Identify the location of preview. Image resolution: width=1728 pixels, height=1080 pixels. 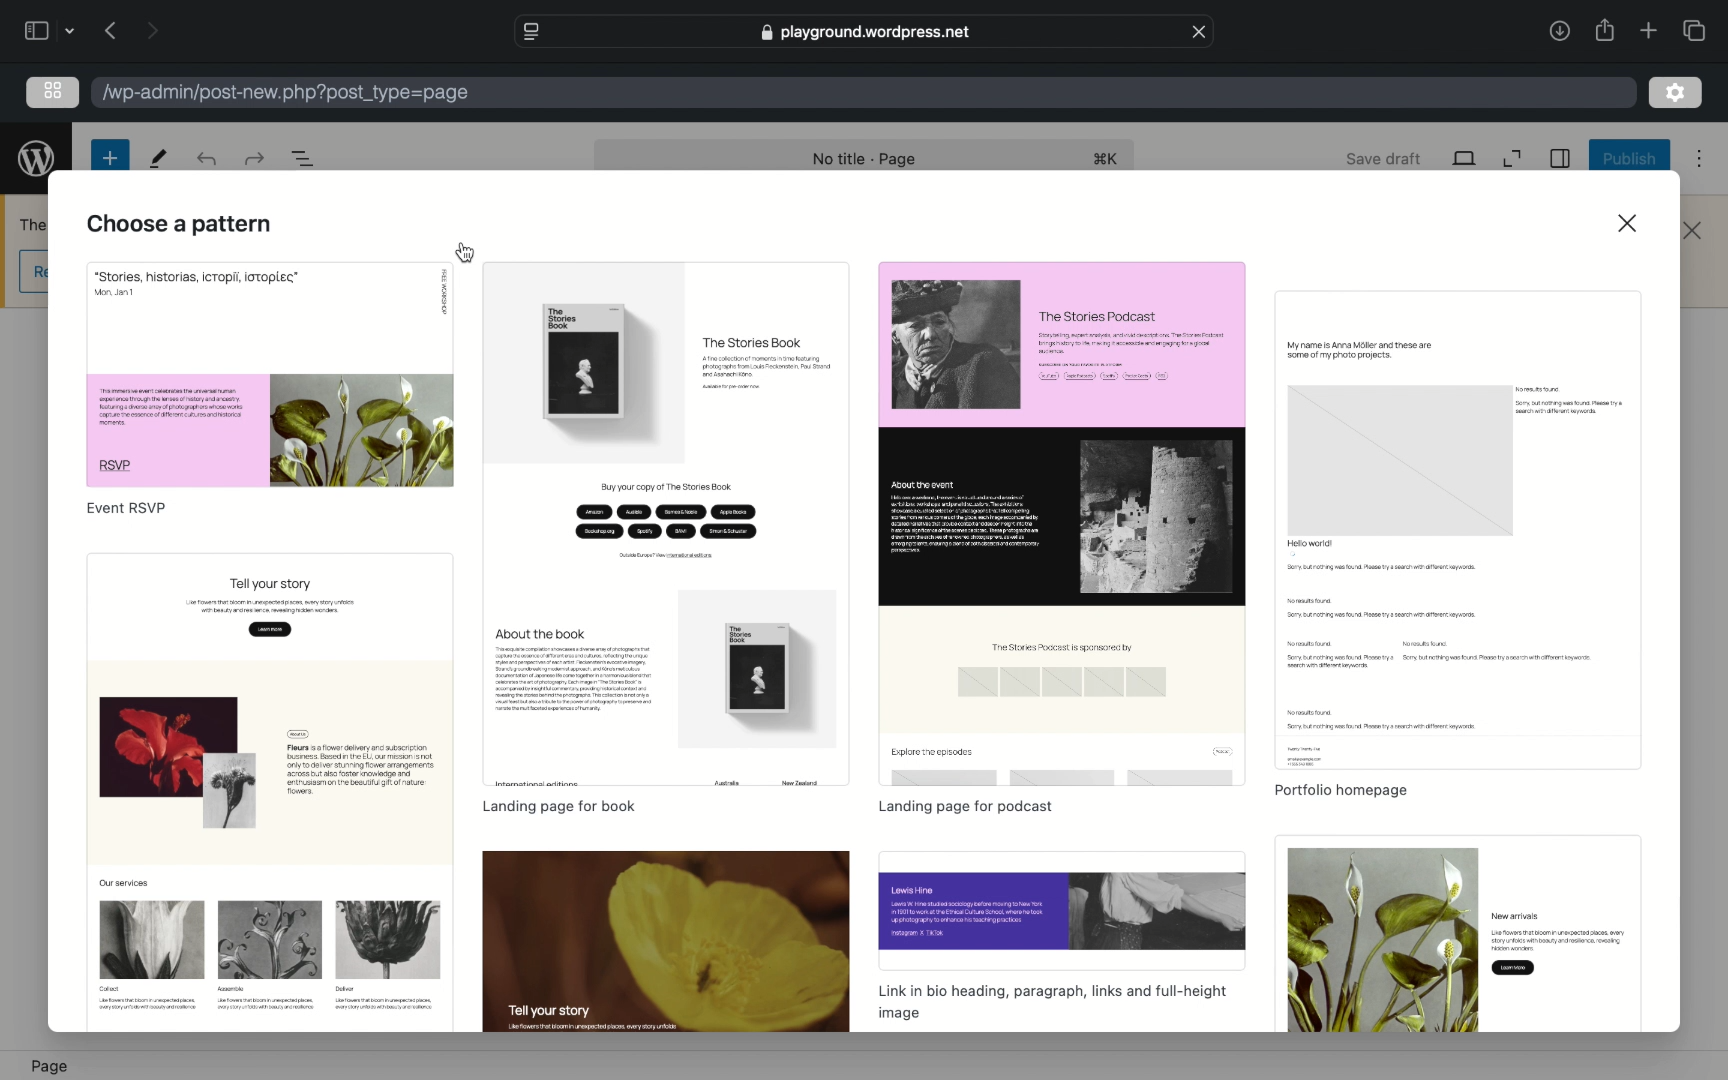
(1063, 521).